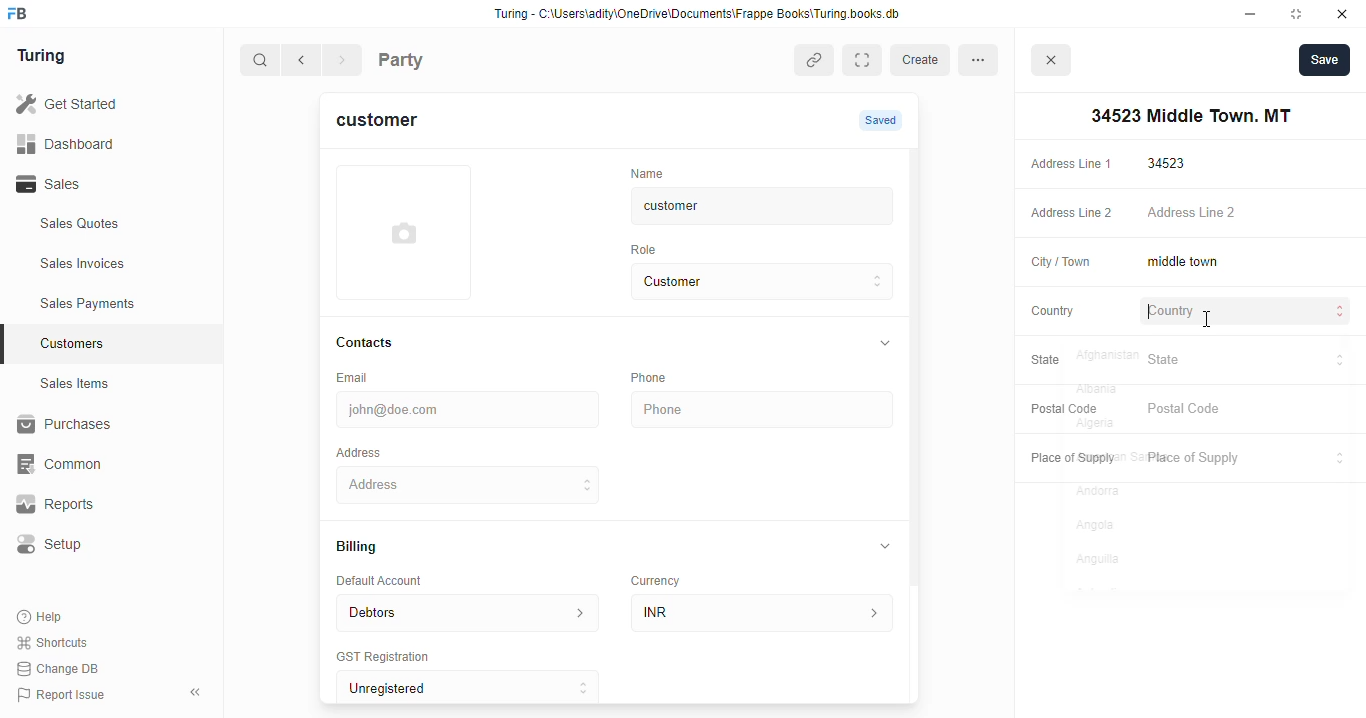 The width and height of the screenshot is (1366, 718). I want to click on customer, so click(746, 206).